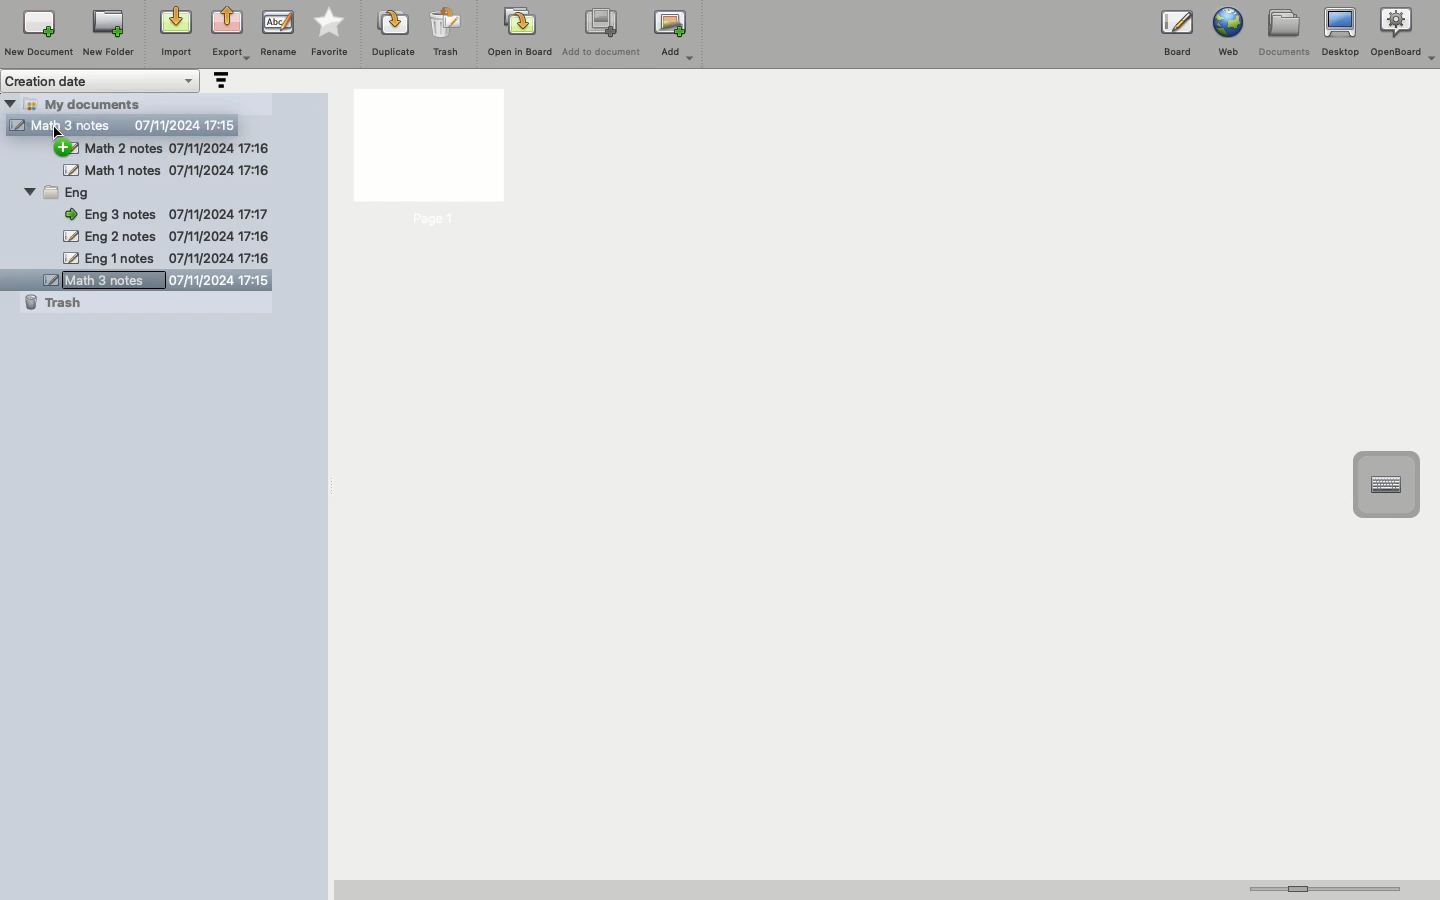 The image size is (1440, 900). I want to click on Creation date, so click(102, 81).